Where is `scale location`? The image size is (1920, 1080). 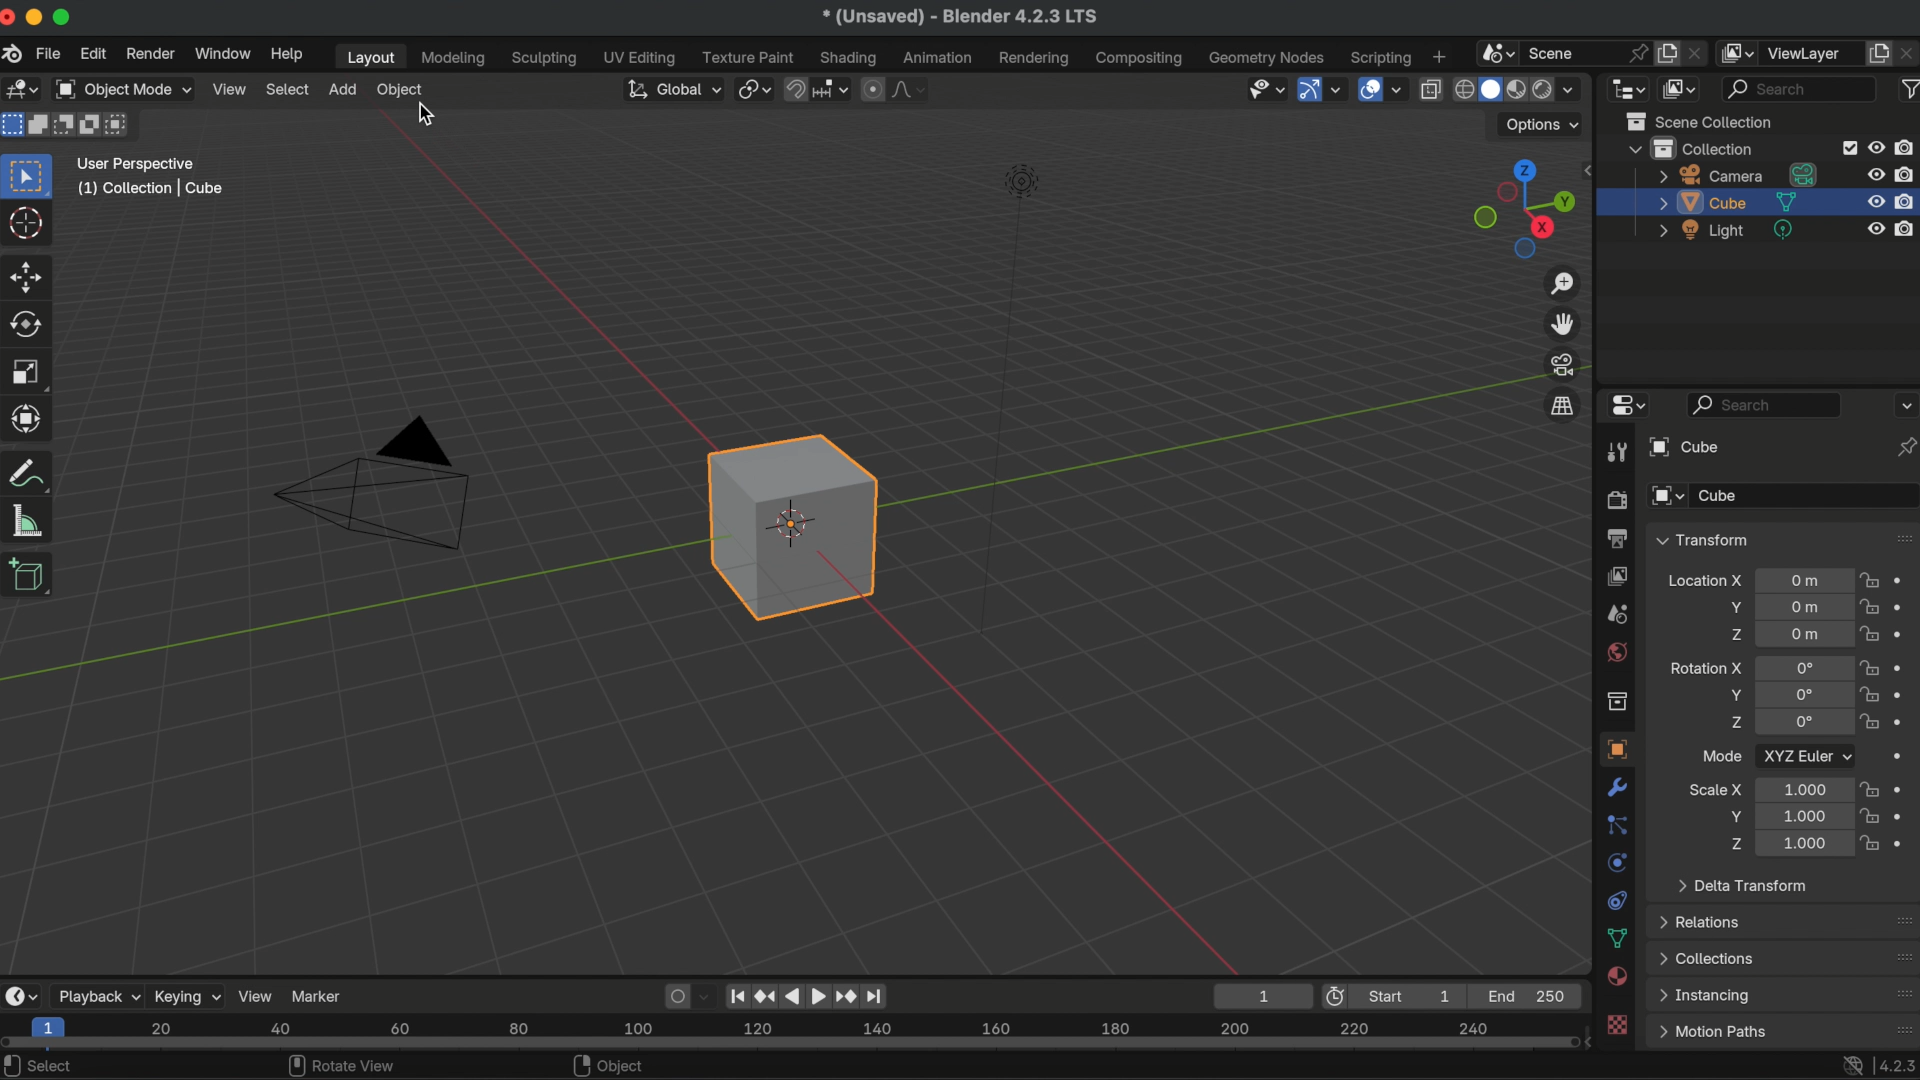
scale location is located at coordinates (1801, 844).